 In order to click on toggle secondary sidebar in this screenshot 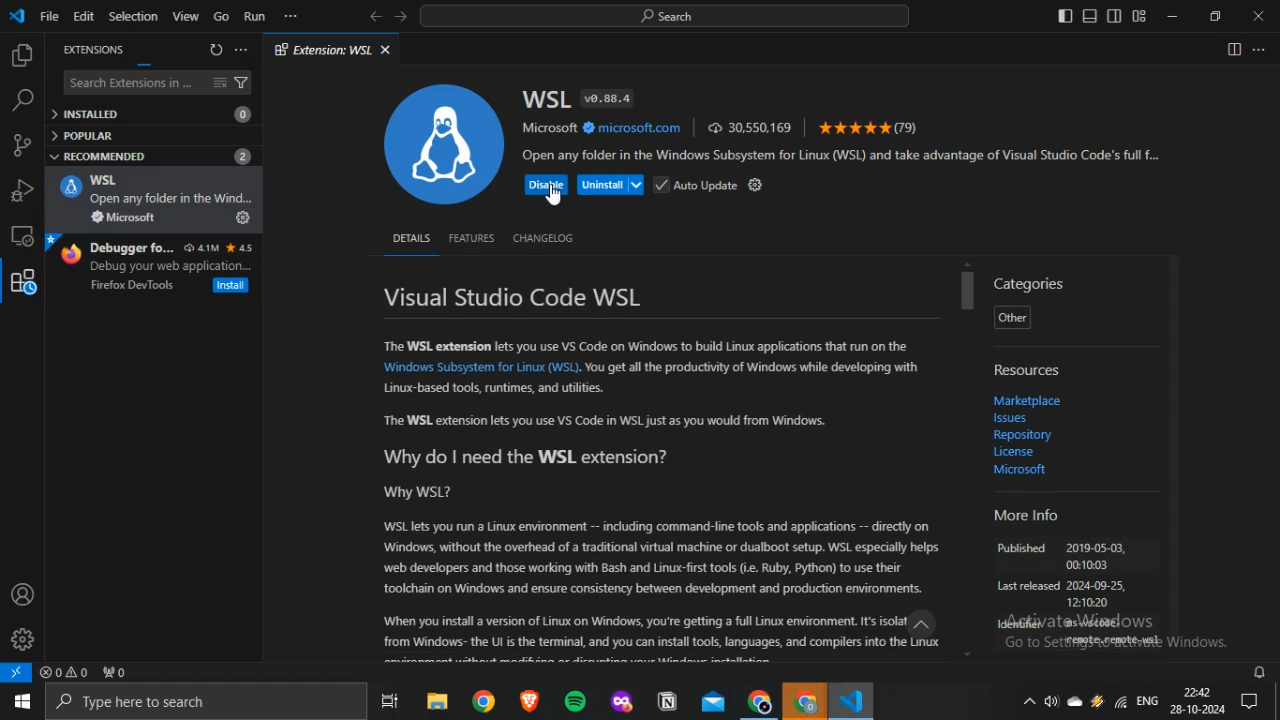, I will do `click(1115, 15)`.